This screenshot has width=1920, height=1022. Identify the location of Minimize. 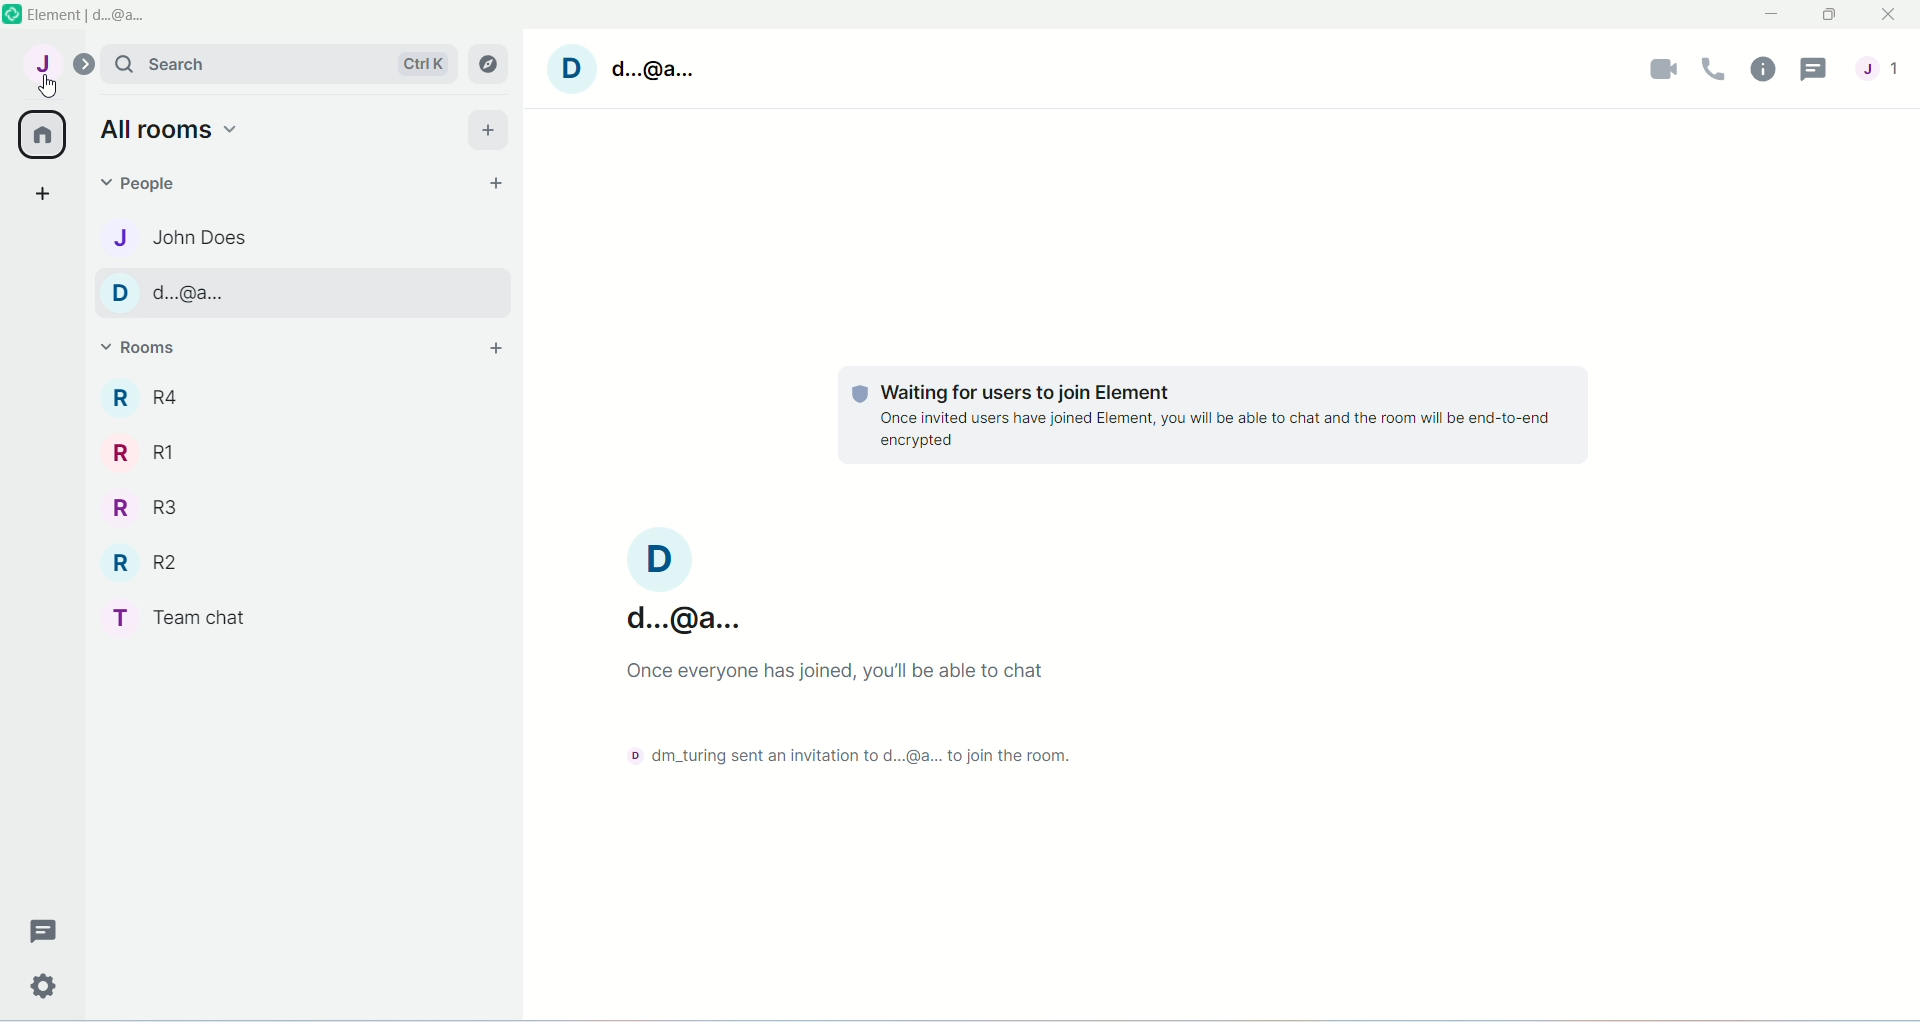
(1774, 14).